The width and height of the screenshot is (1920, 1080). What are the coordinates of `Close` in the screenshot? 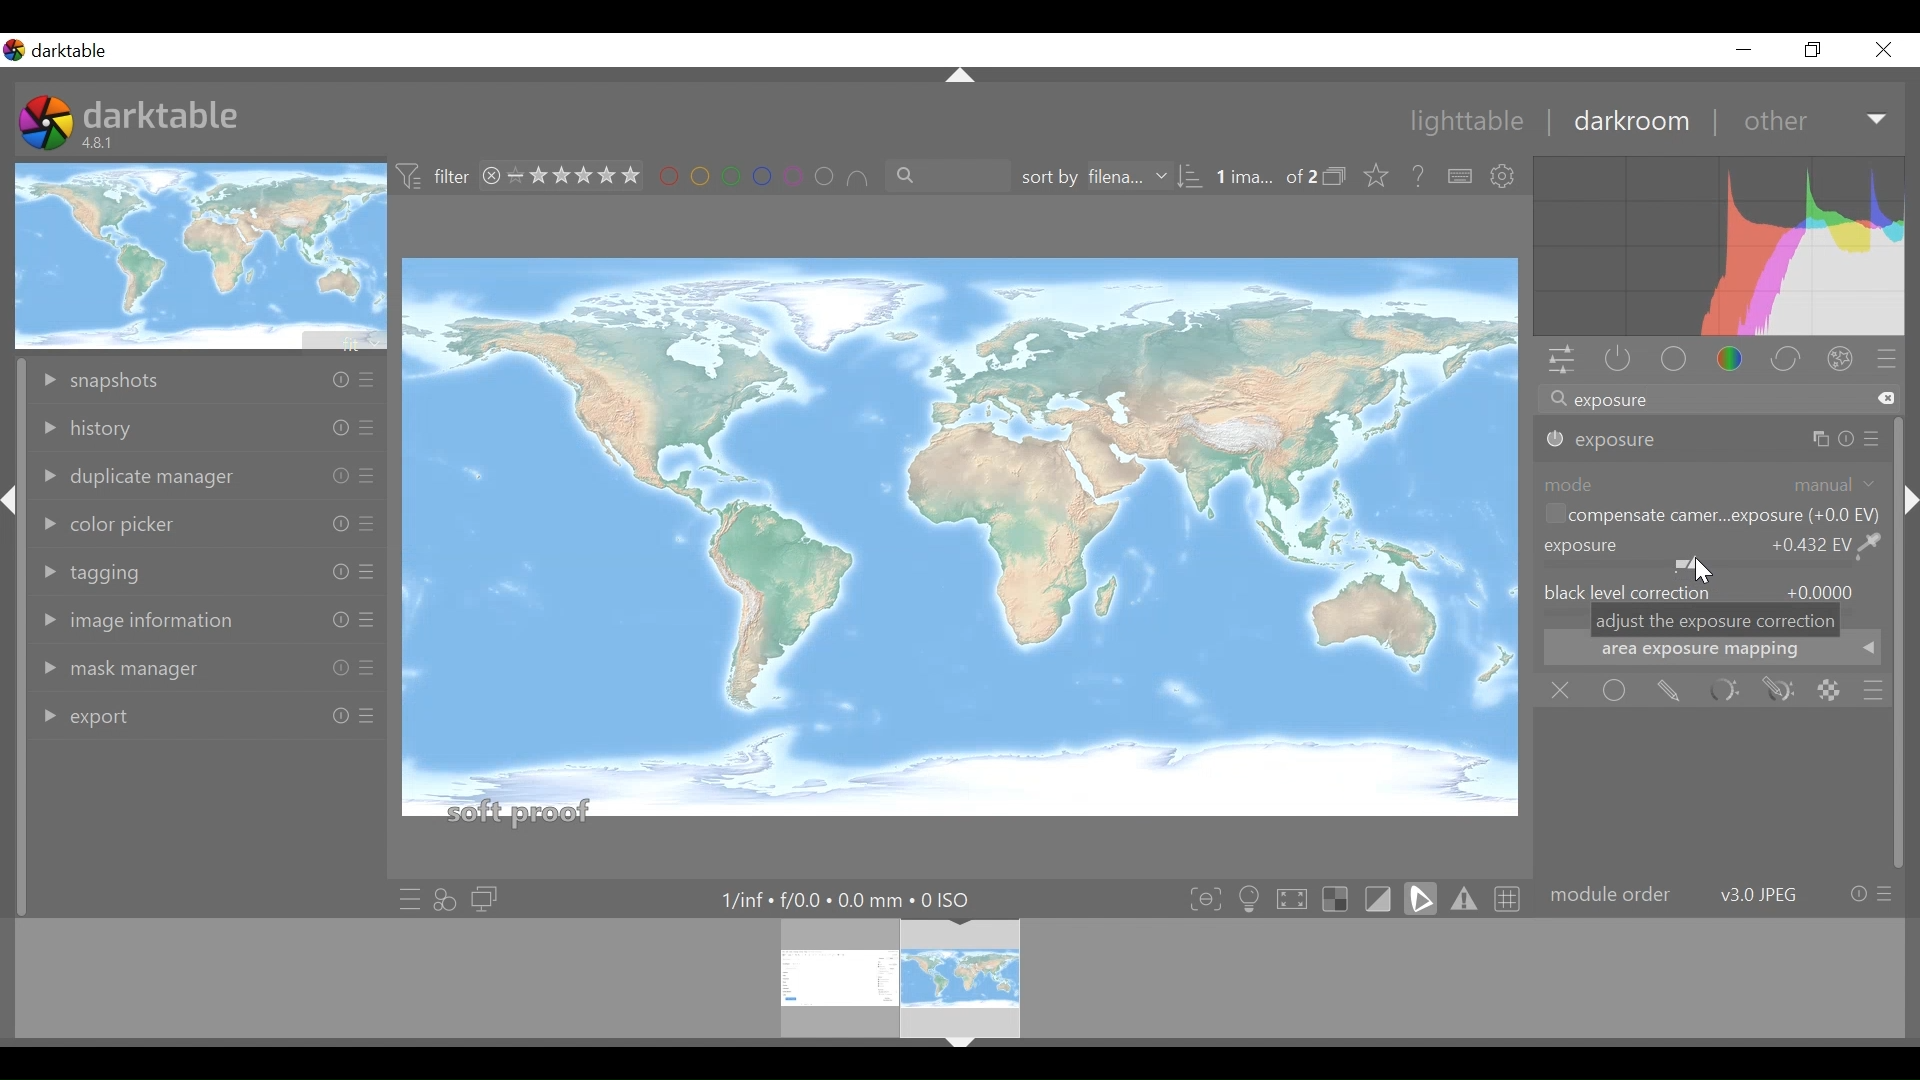 It's located at (1884, 49).